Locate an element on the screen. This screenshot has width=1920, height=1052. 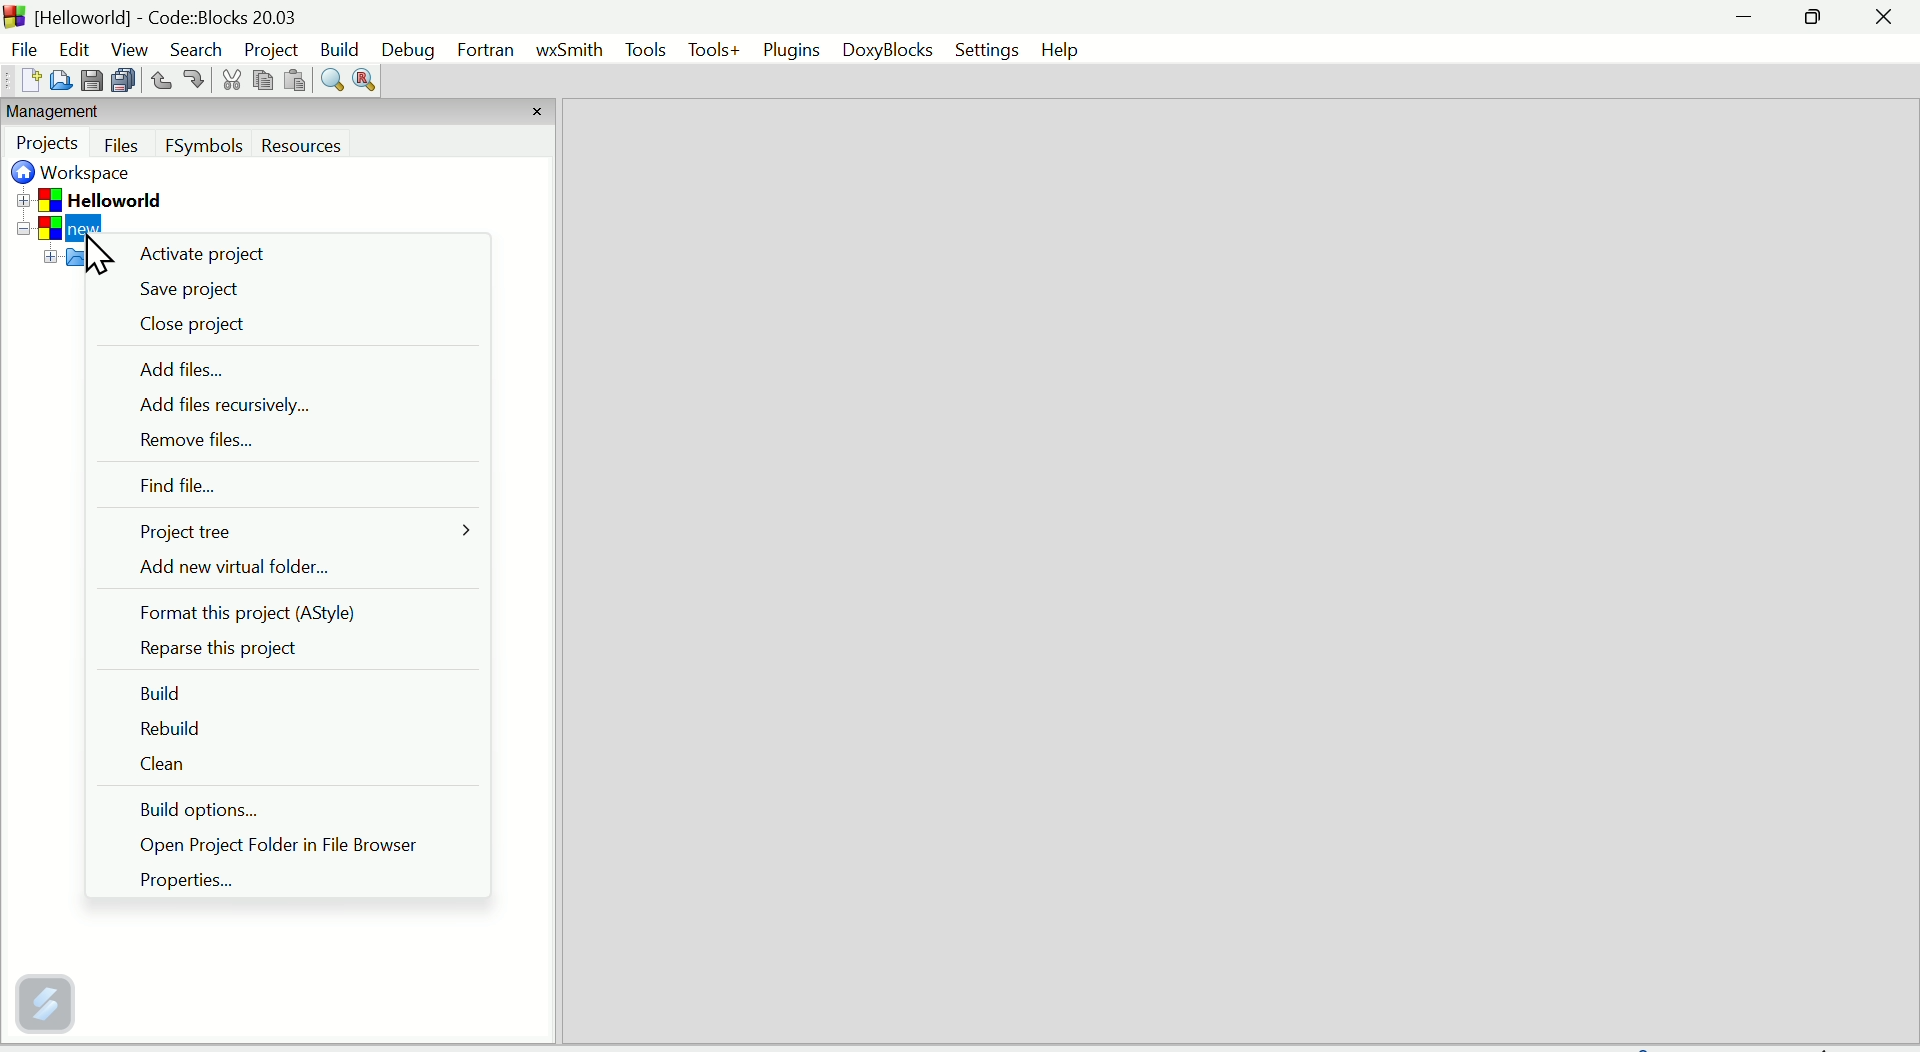
Workplace is located at coordinates (78, 175).